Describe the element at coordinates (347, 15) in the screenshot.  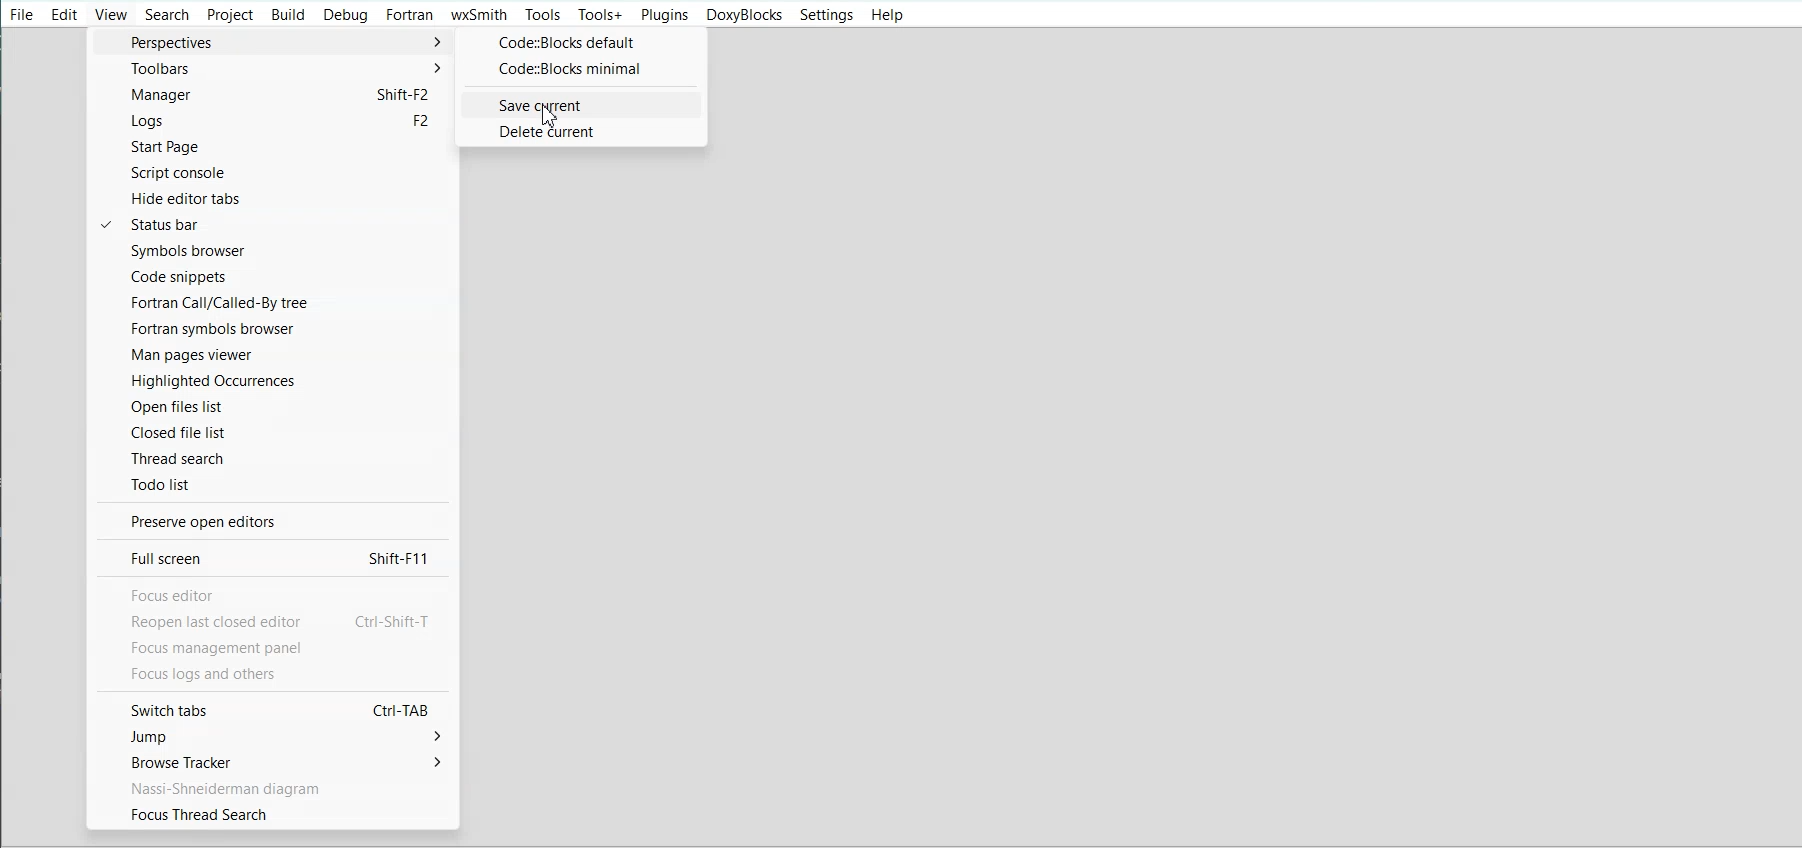
I see `Debug` at that location.